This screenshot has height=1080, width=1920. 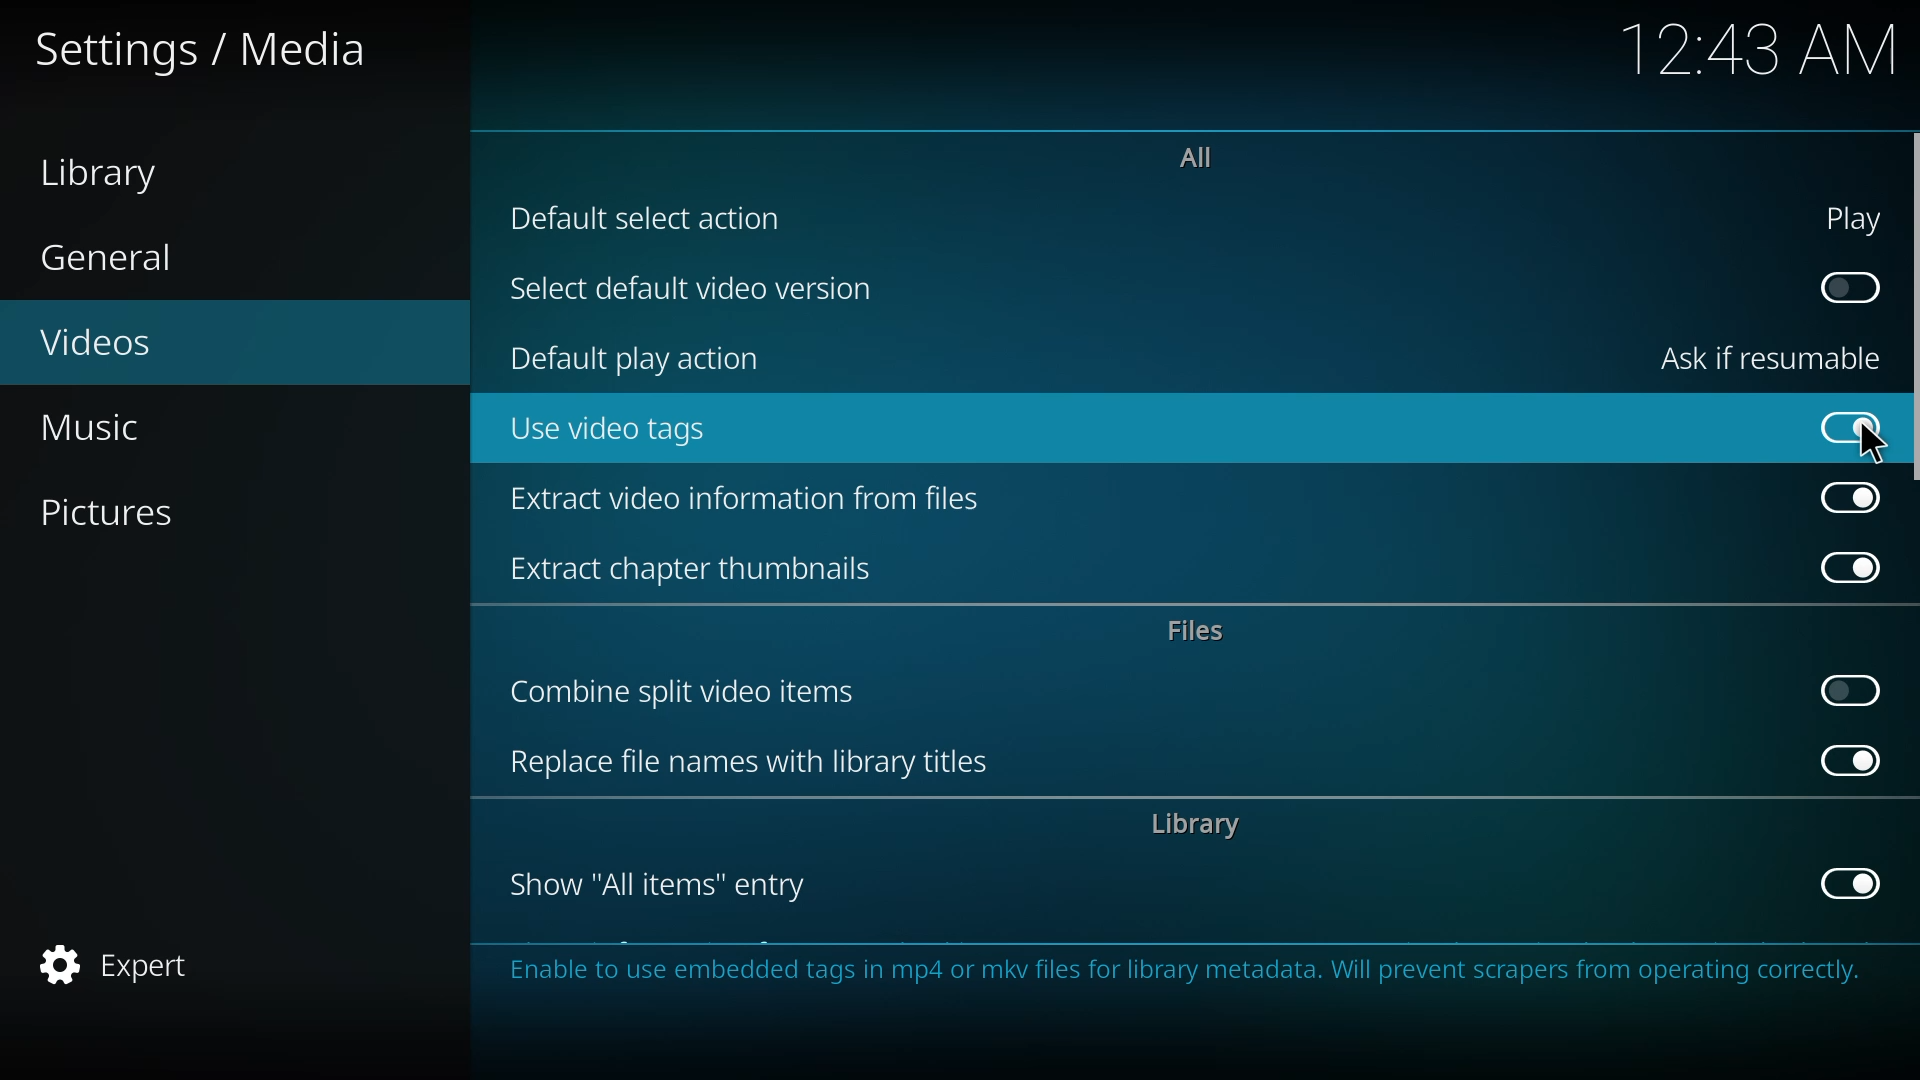 What do you see at coordinates (1762, 49) in the screenshot?
I see `time` at bounding box center [1762, 49].